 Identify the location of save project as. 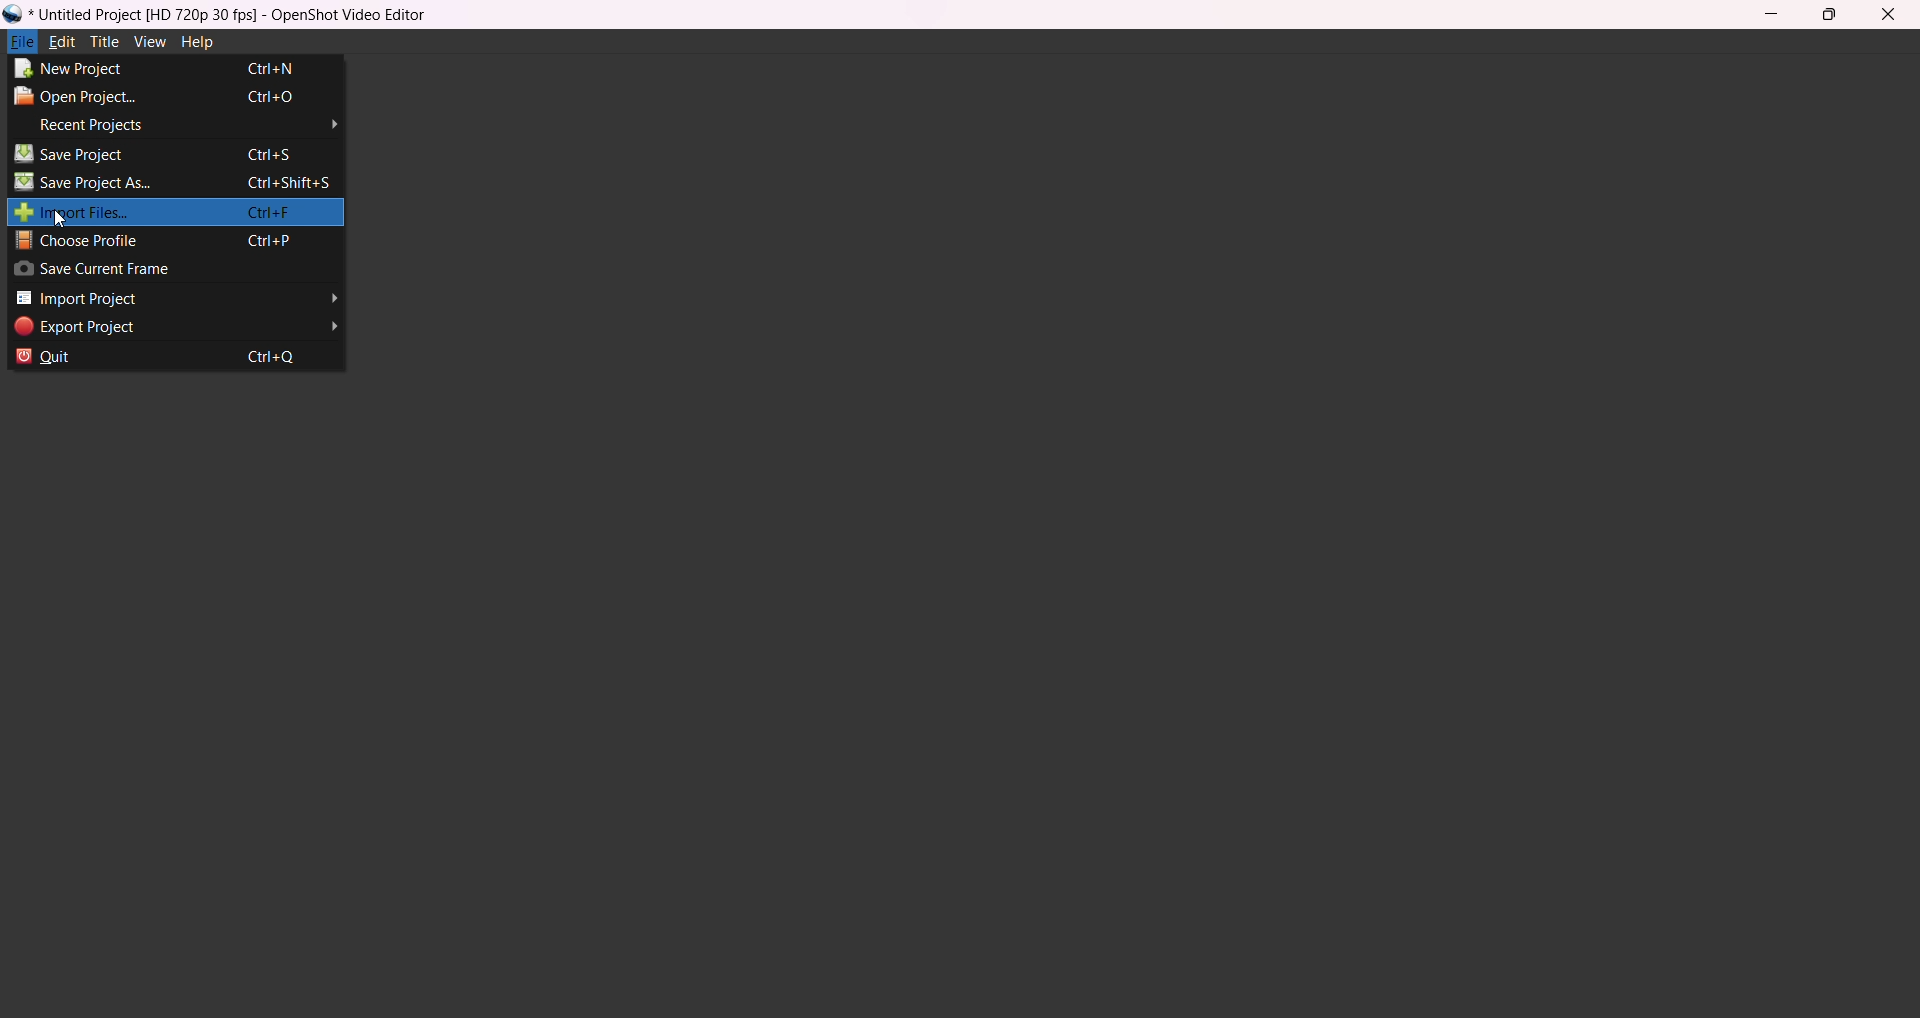
(174, 183).